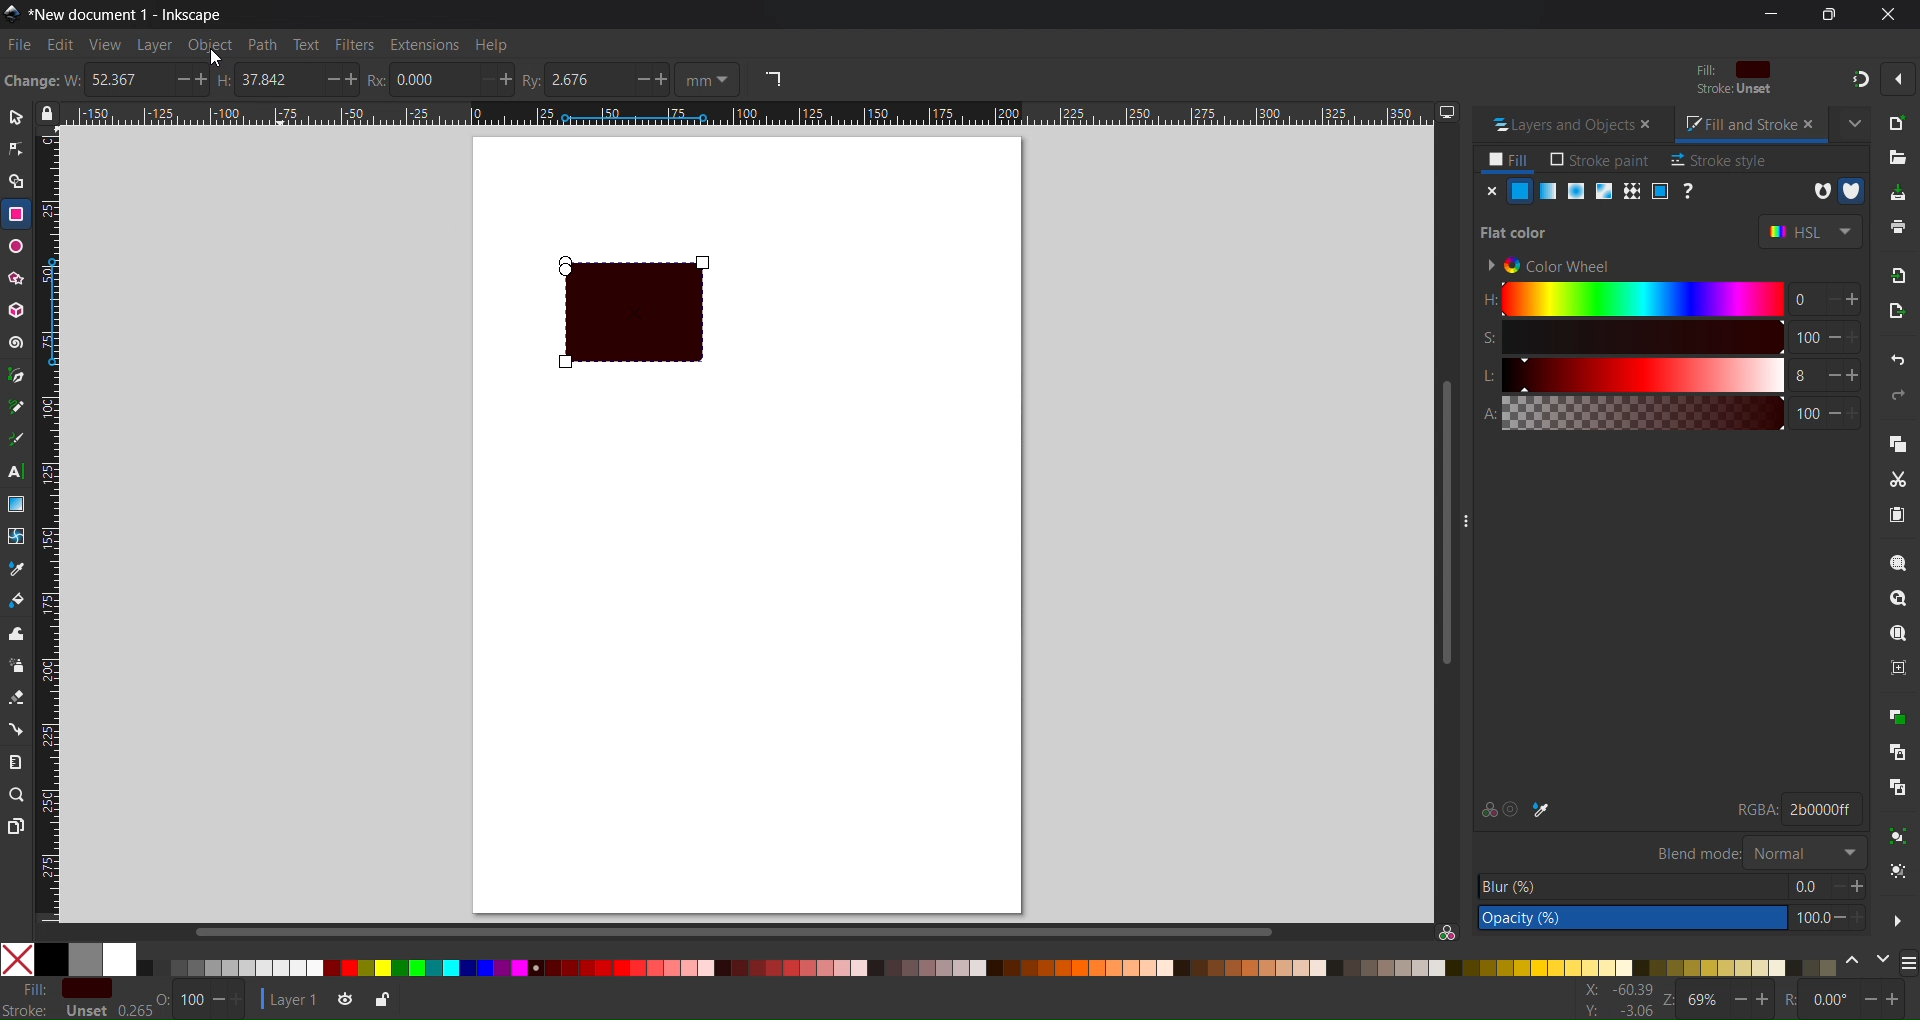 The height and width of the screenshot is (1020, 1920). Describe the element at coordinates (217, 59) in the screenshot. I see `cursor` at that location.